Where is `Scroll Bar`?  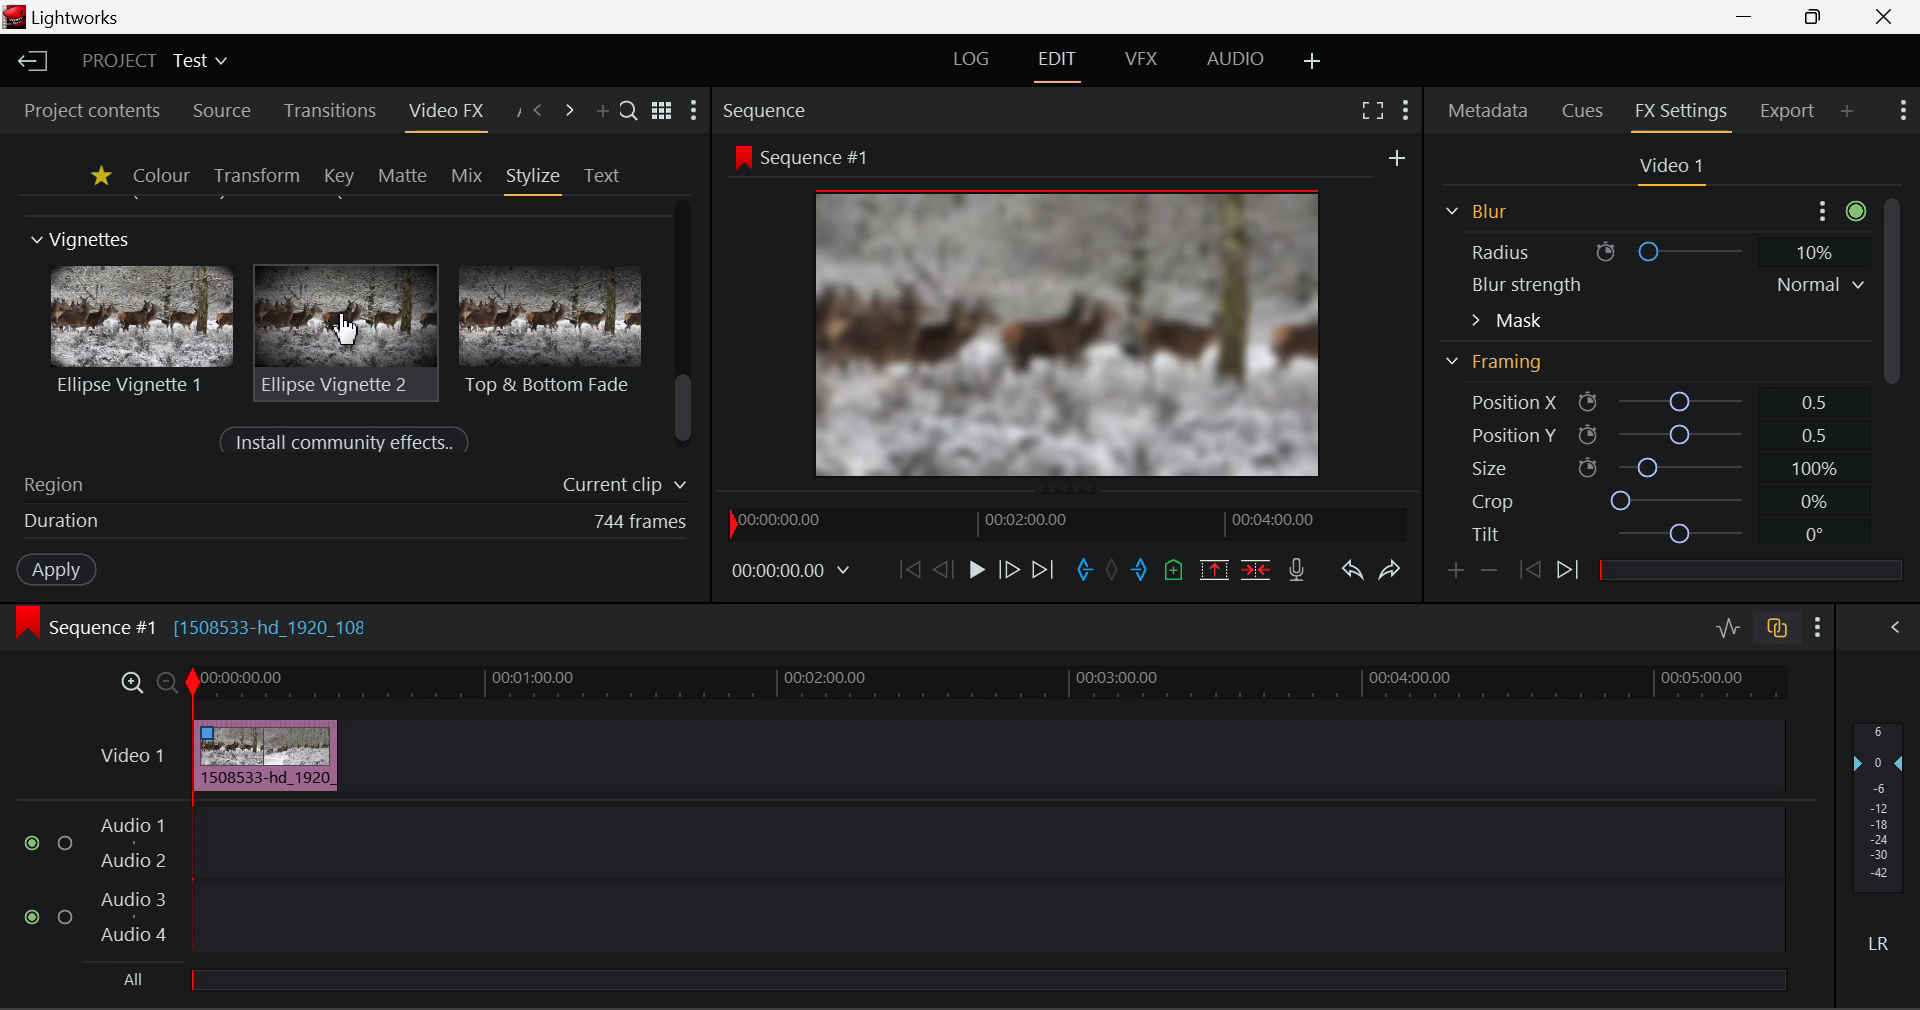
Scroll Bar is located at coordinates (1889, 317).